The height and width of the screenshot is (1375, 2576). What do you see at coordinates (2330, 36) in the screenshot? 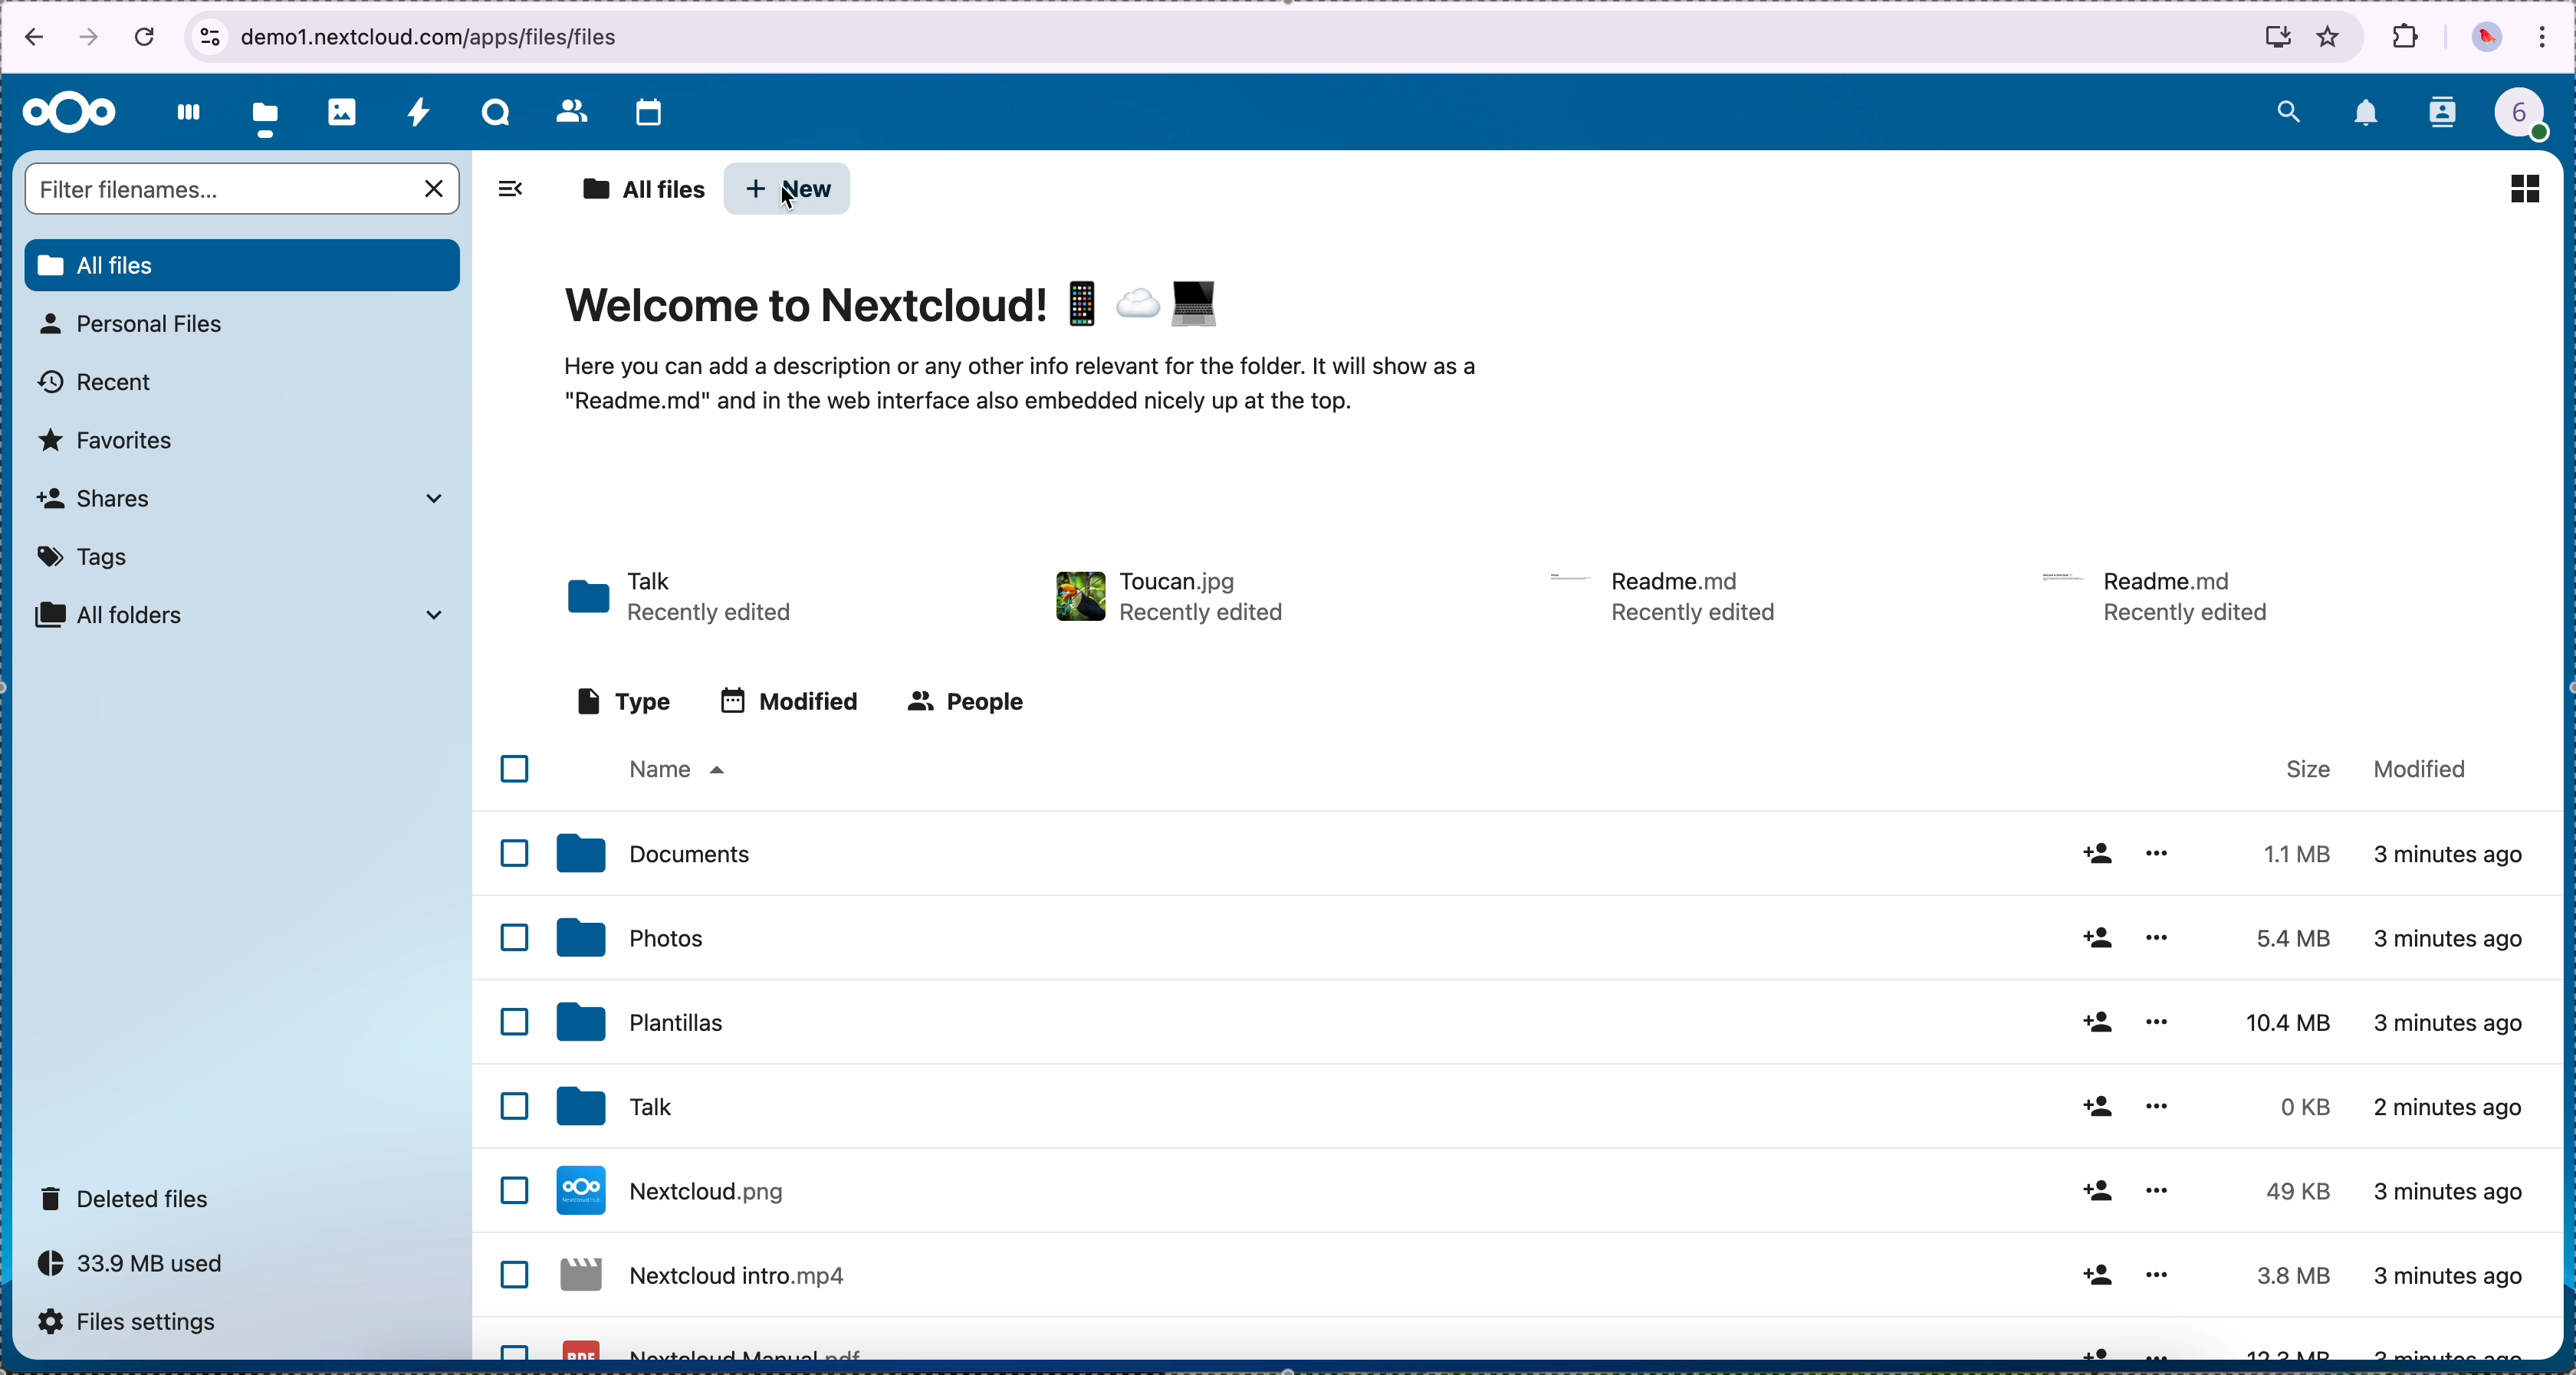
I see `favorites` at bounding box center [2330, 36].